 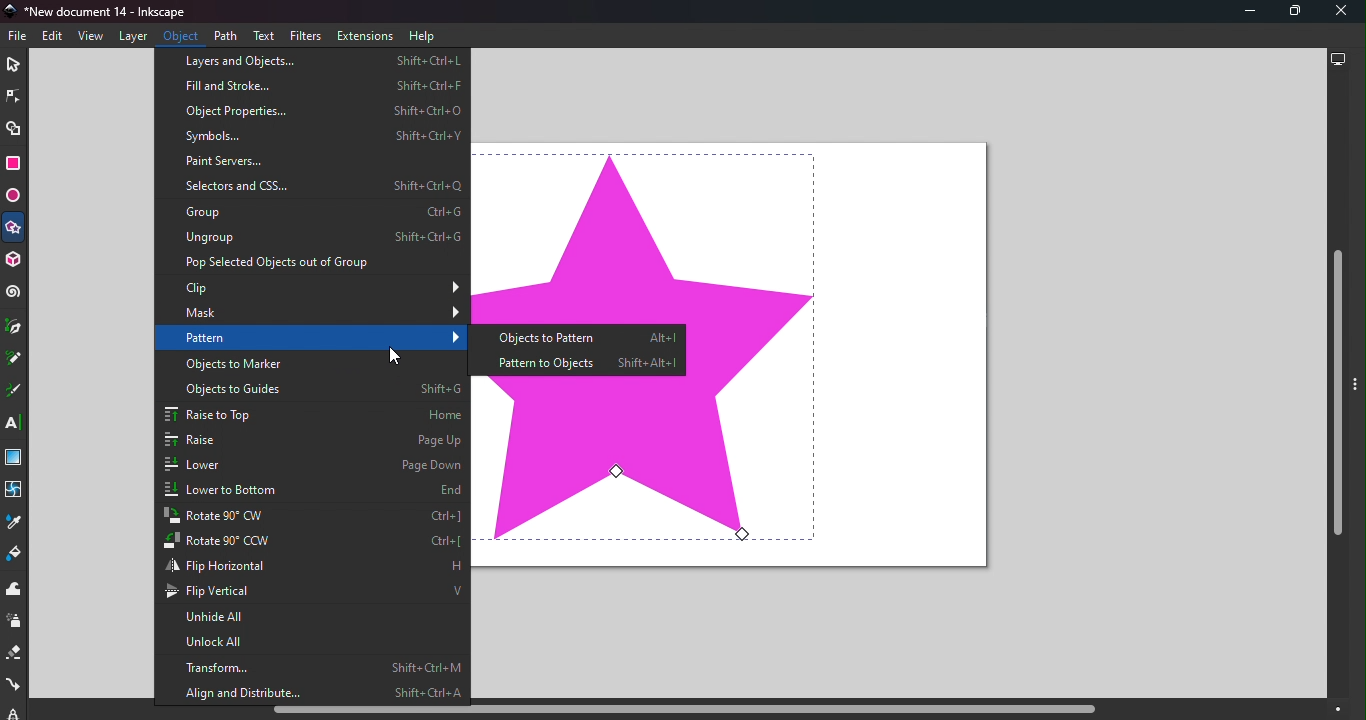 I want to click on shape, so click(x=756, y=435).